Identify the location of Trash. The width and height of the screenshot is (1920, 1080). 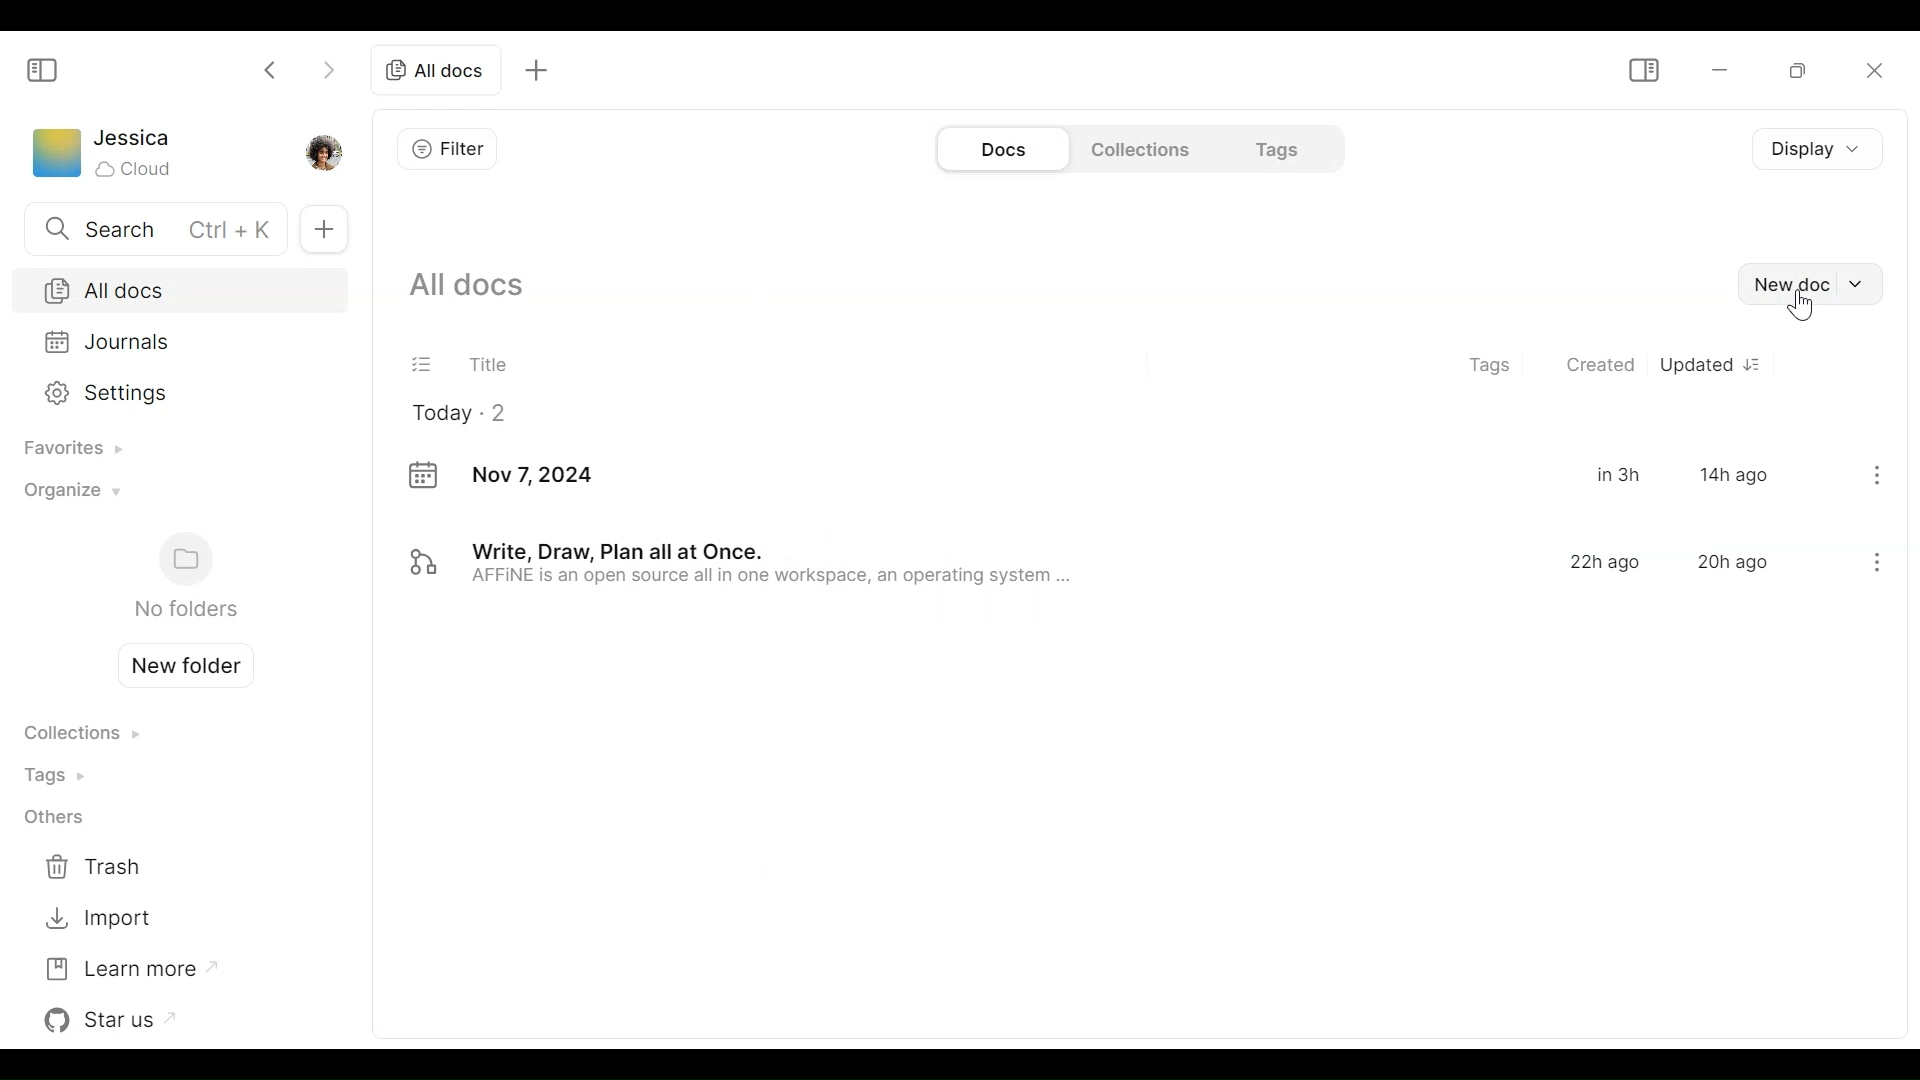
(98, 868).